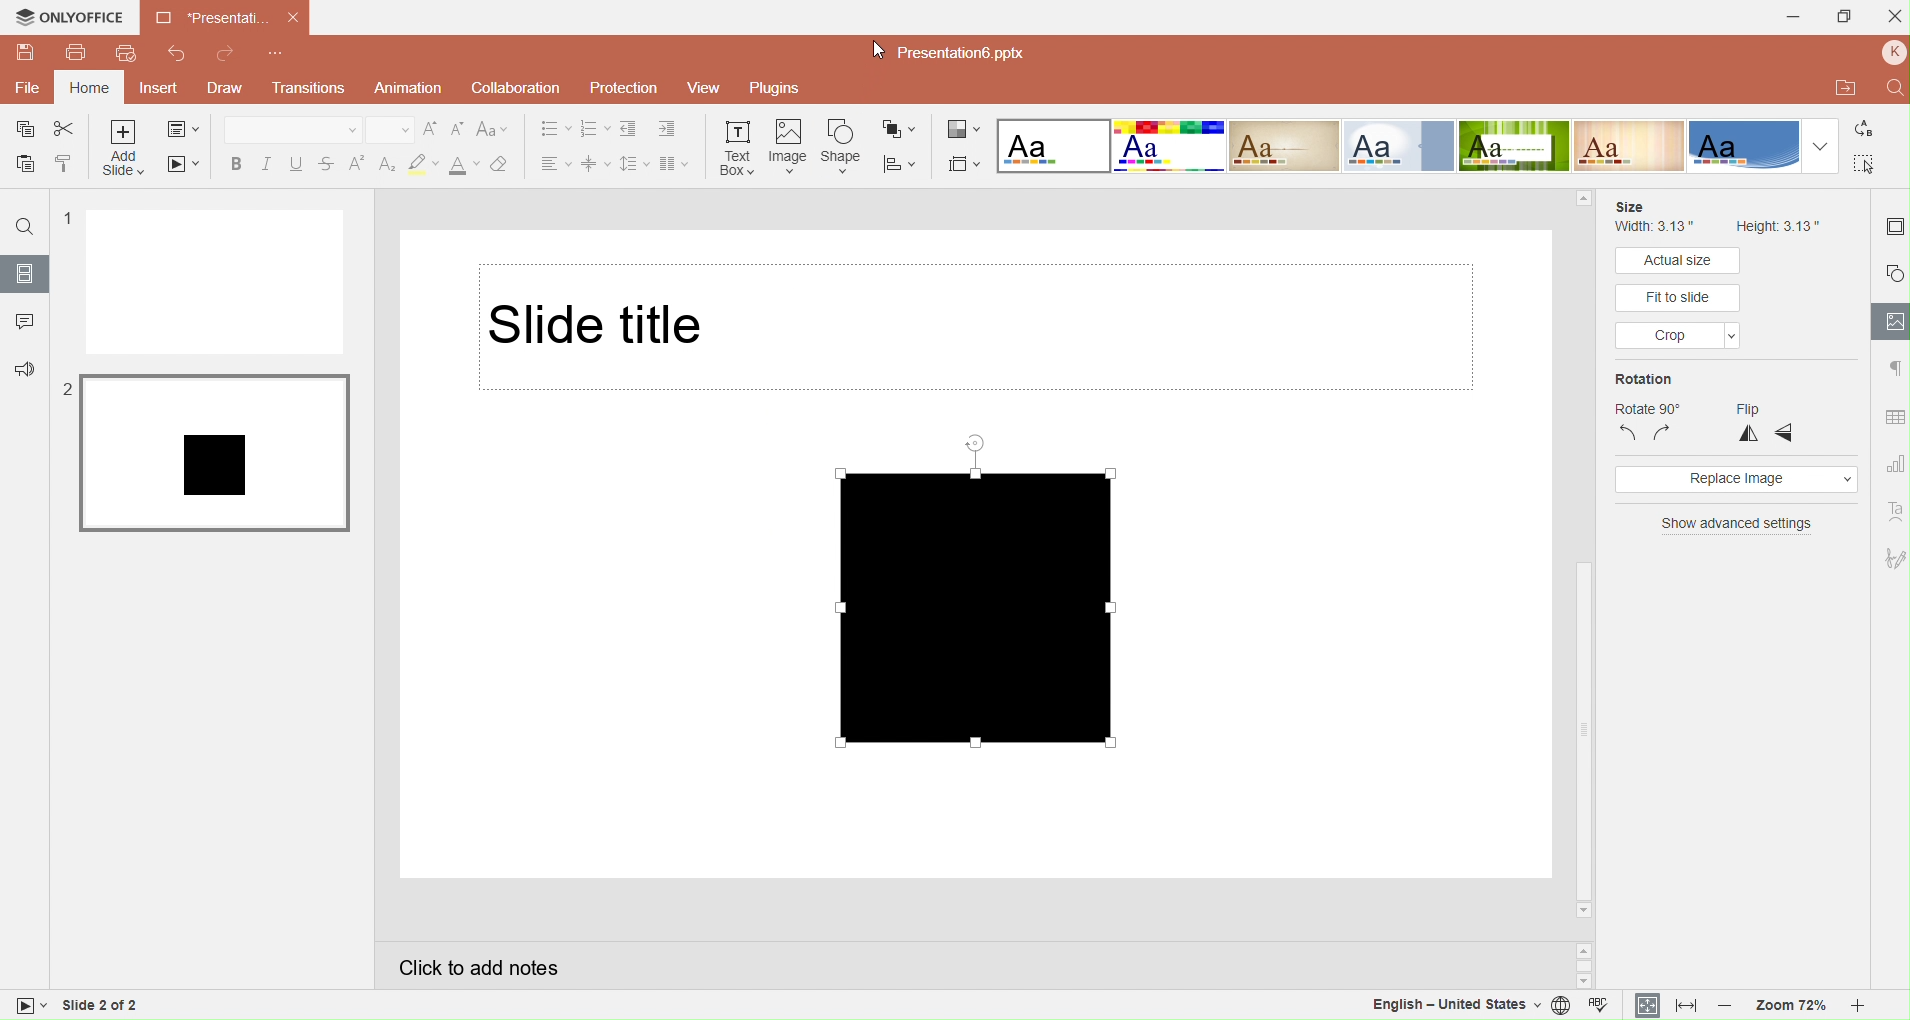 The height and width of the screenshot is (1020, 1910). What do you see at coordinates (68, 18) in the screenshot?
I see `Only office` at bounding box center [68, 18].